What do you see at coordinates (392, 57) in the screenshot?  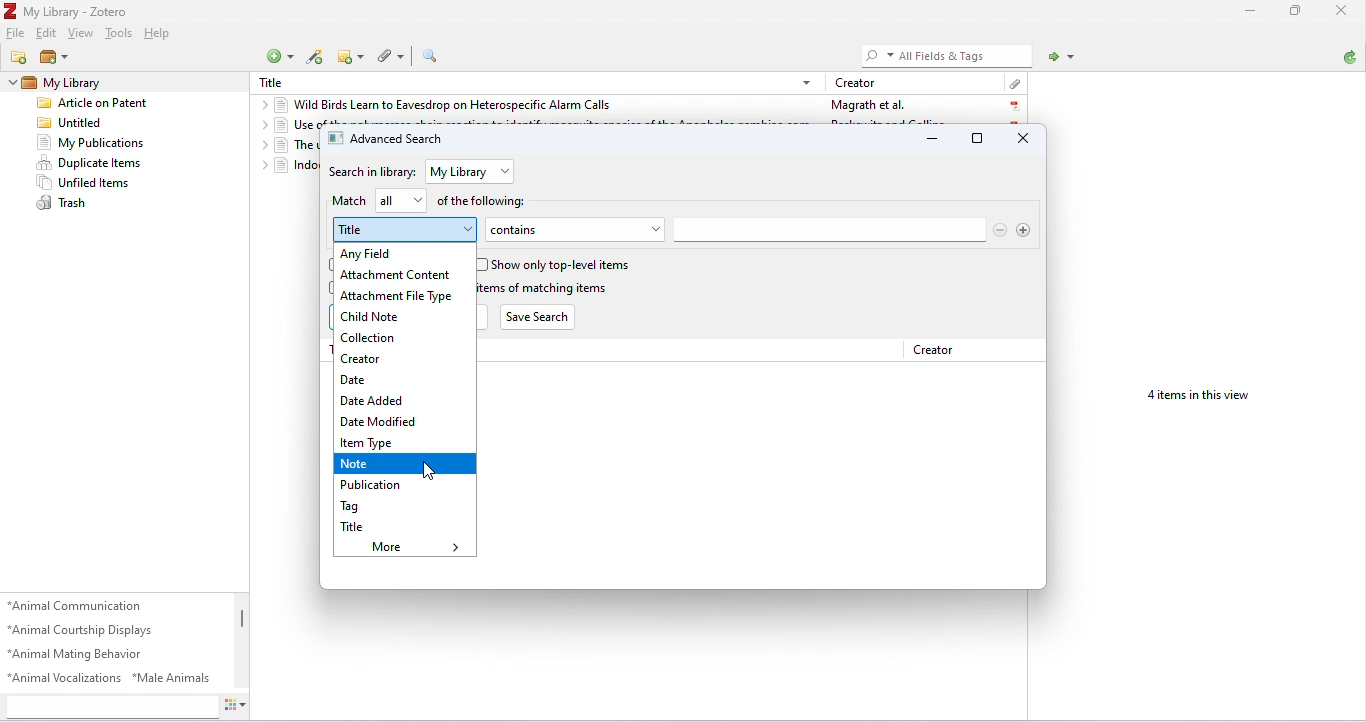 I see `add attachment` at bounding box center [392, 57].